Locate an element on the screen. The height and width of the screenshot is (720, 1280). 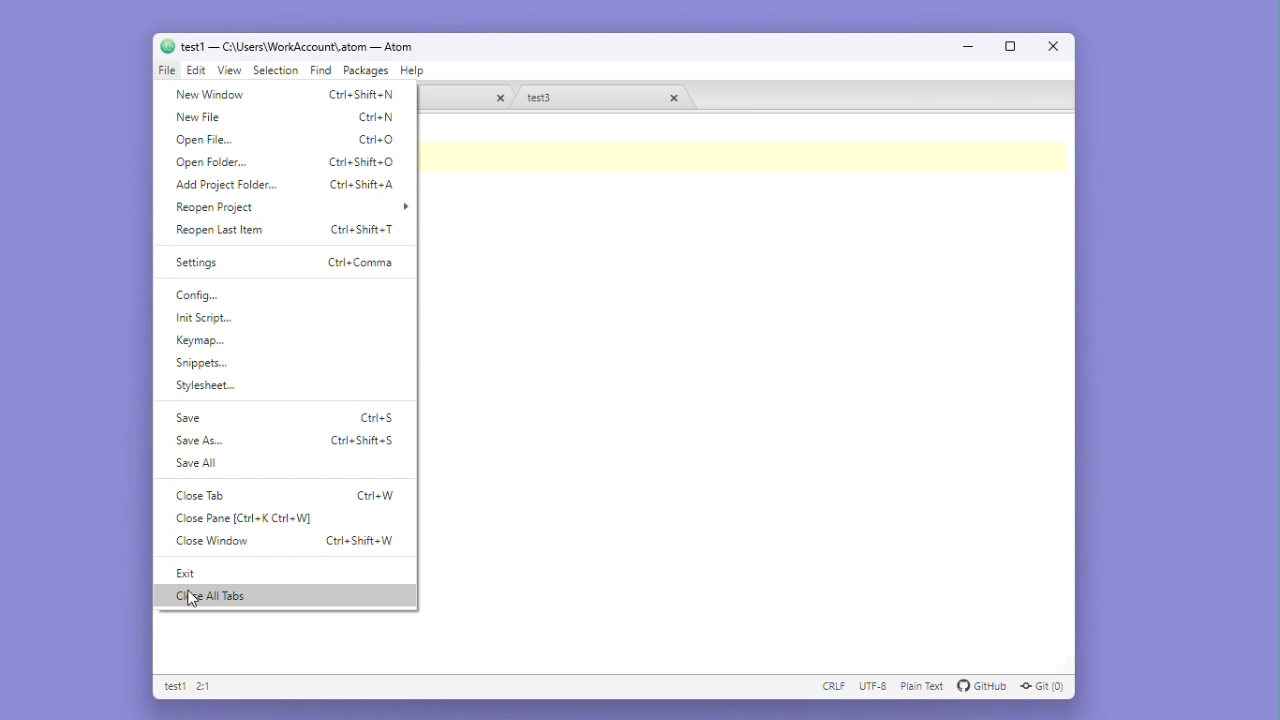
ctrl+shift+o is located at coordinates (362, 160).